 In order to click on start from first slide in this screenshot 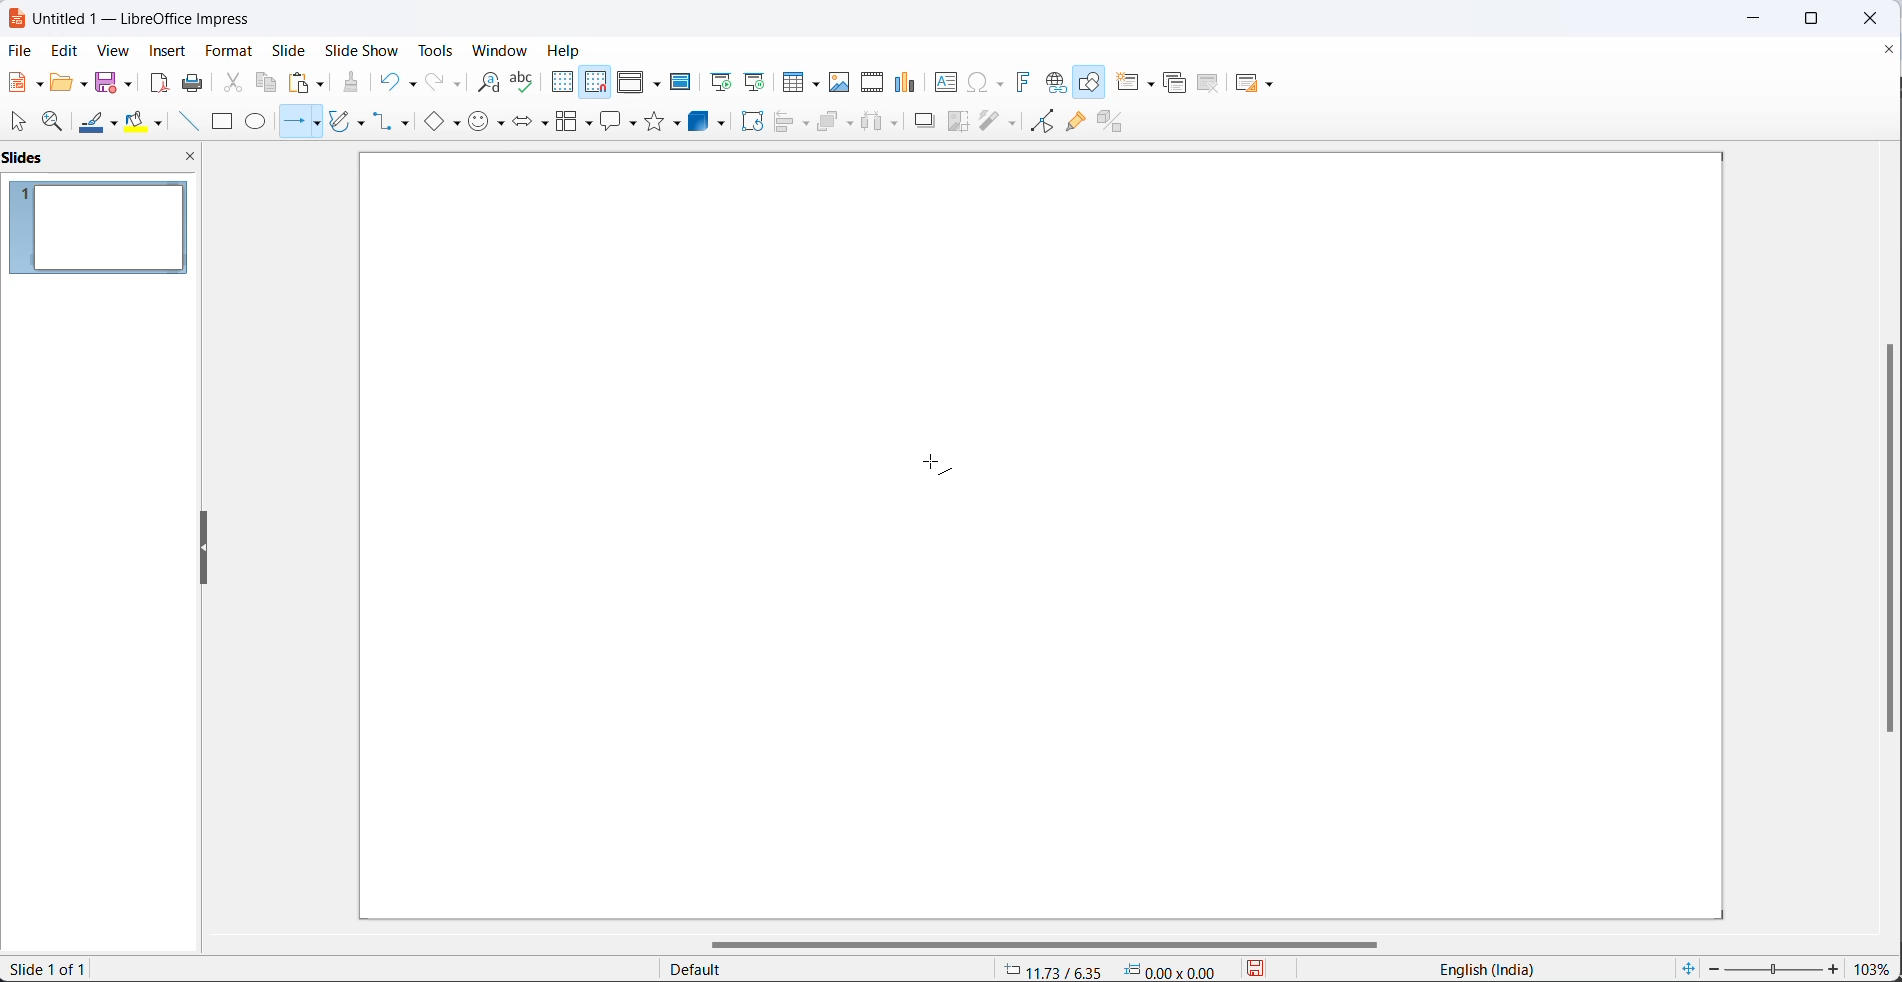, I will do `click(716, 81)`.